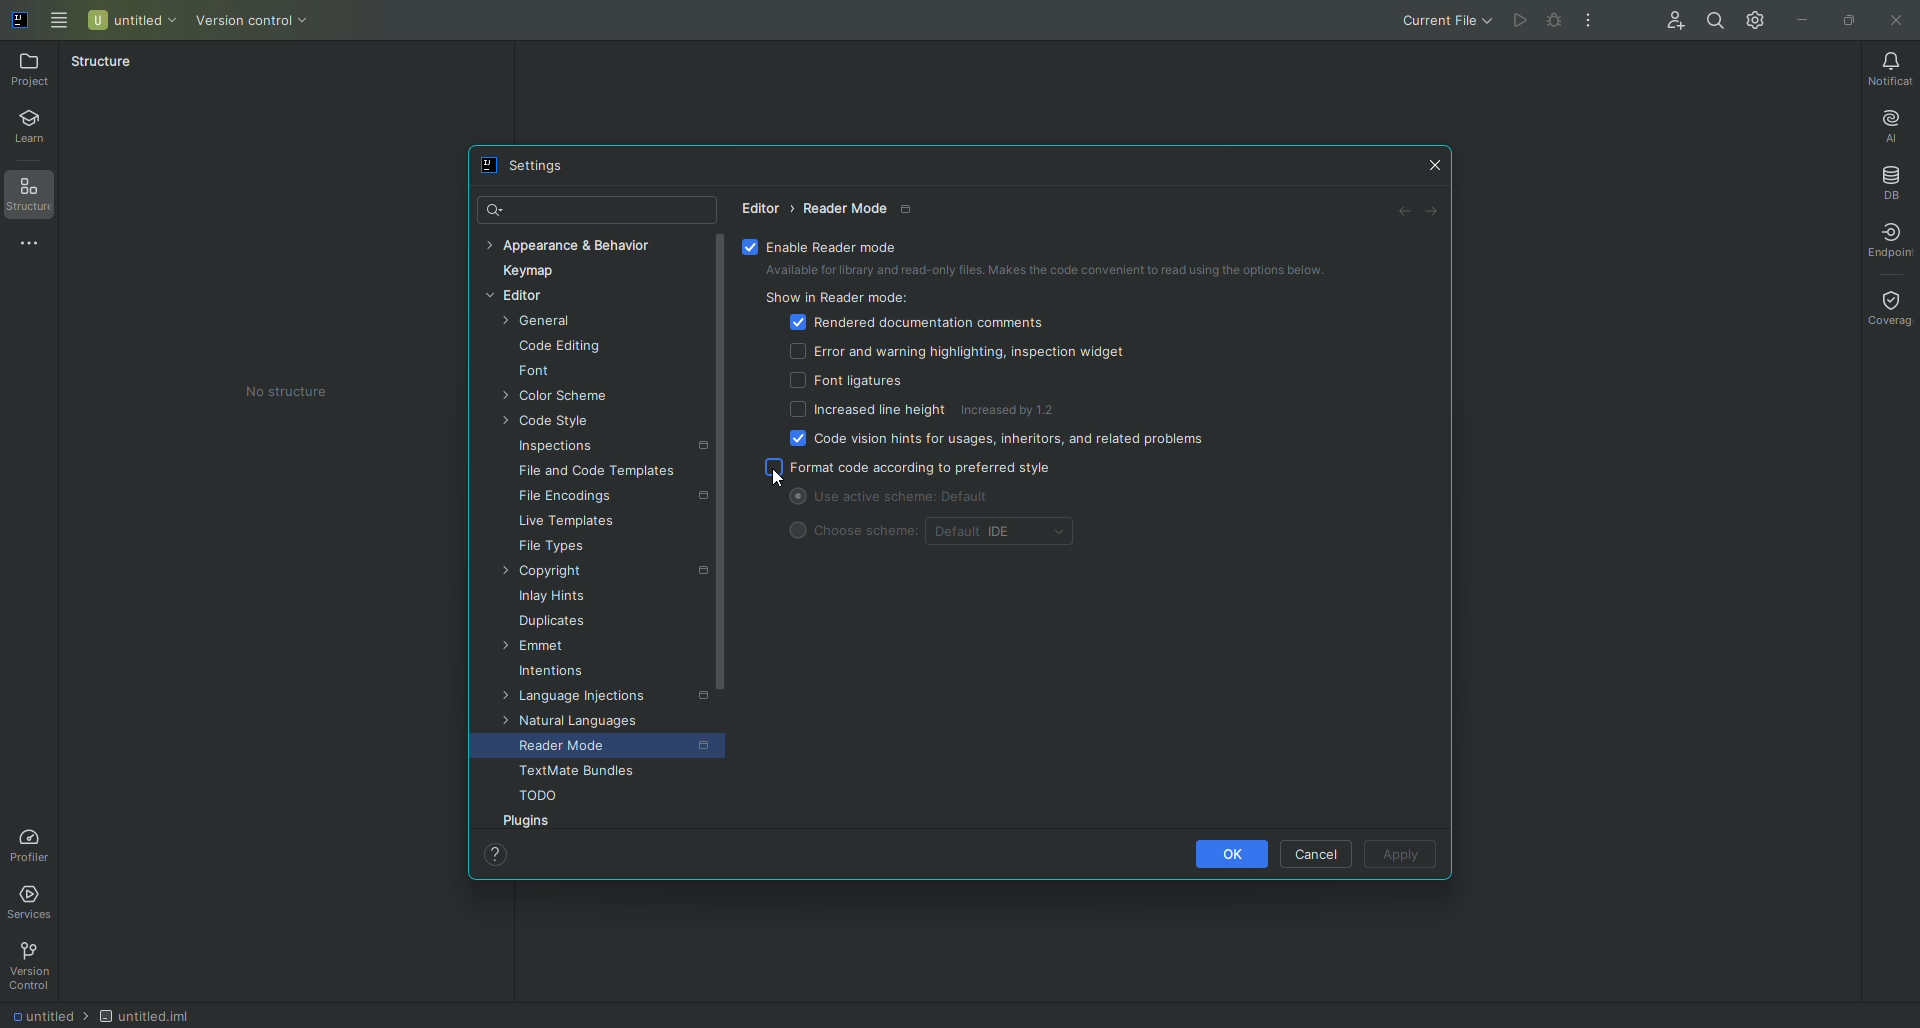 The width and height of the screenshot is (1920, 1028). What do you see at coordinates (606, 749) in the screenshot?
I see `Reader Mode` at bounding box center [606, 749].